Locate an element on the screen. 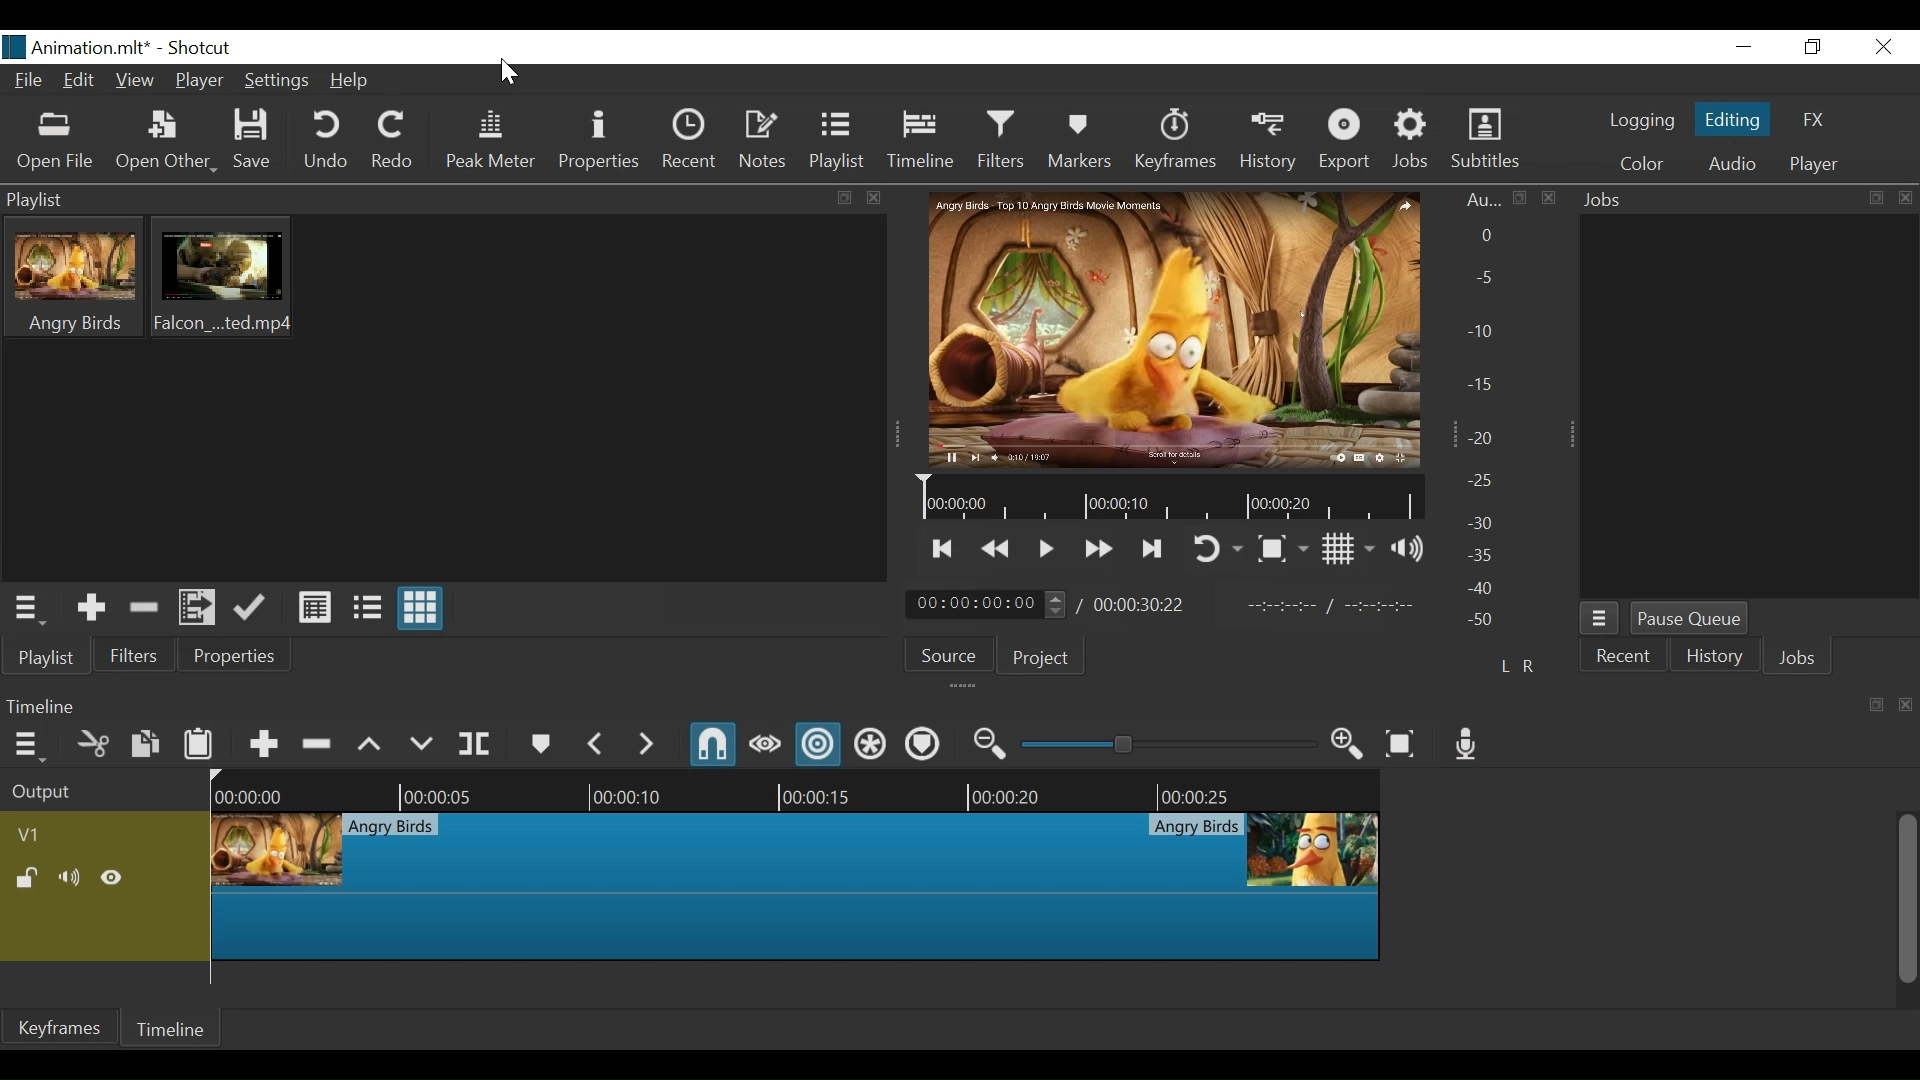 The image size is (1920, 1080). Update is located at coordinates (253, 608).